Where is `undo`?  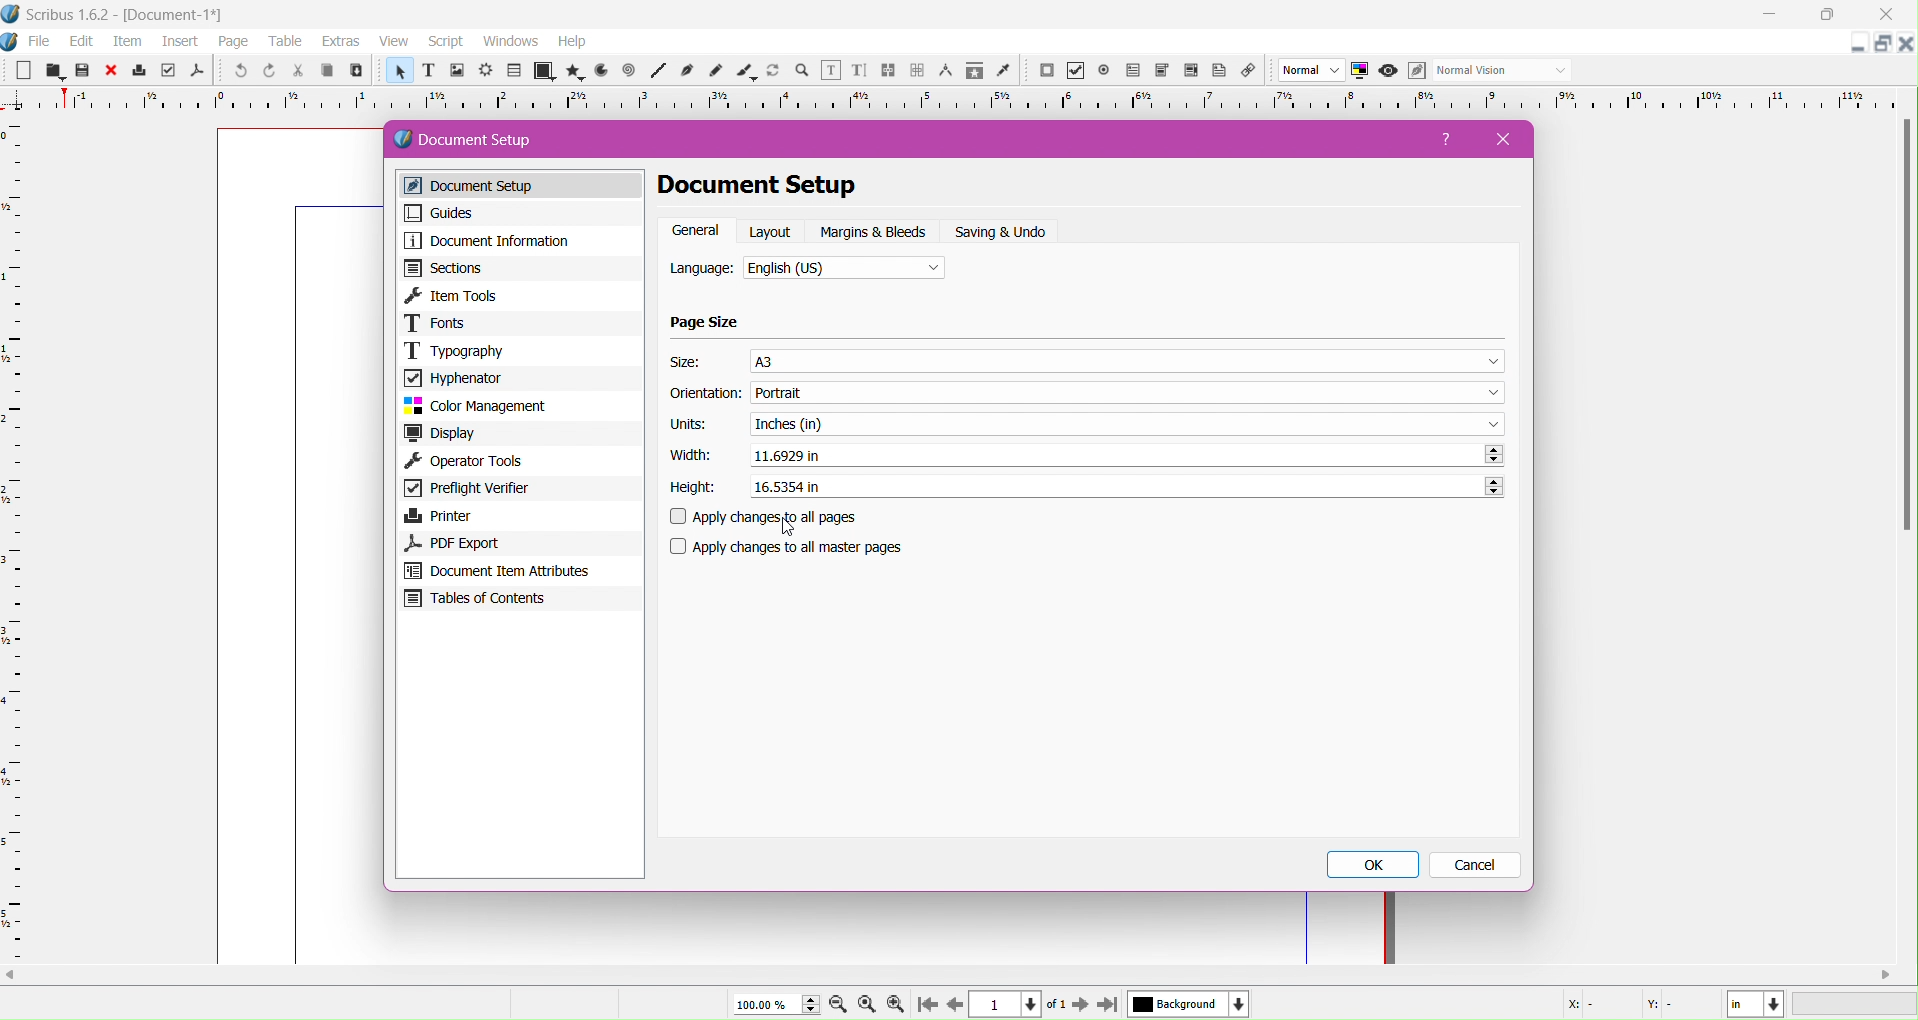
undo is located at coordinates (238, 72).